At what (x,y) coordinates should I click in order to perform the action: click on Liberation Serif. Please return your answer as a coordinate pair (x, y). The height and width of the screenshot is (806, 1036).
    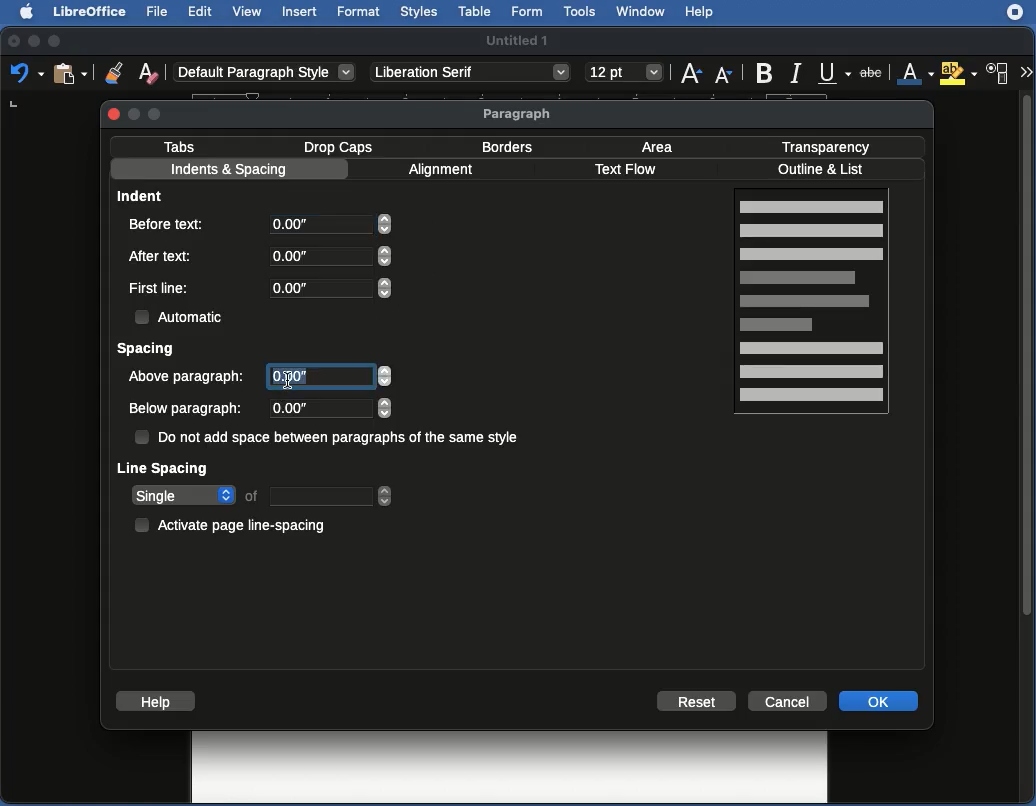
    Looking at the image, I should click on (470, 73).